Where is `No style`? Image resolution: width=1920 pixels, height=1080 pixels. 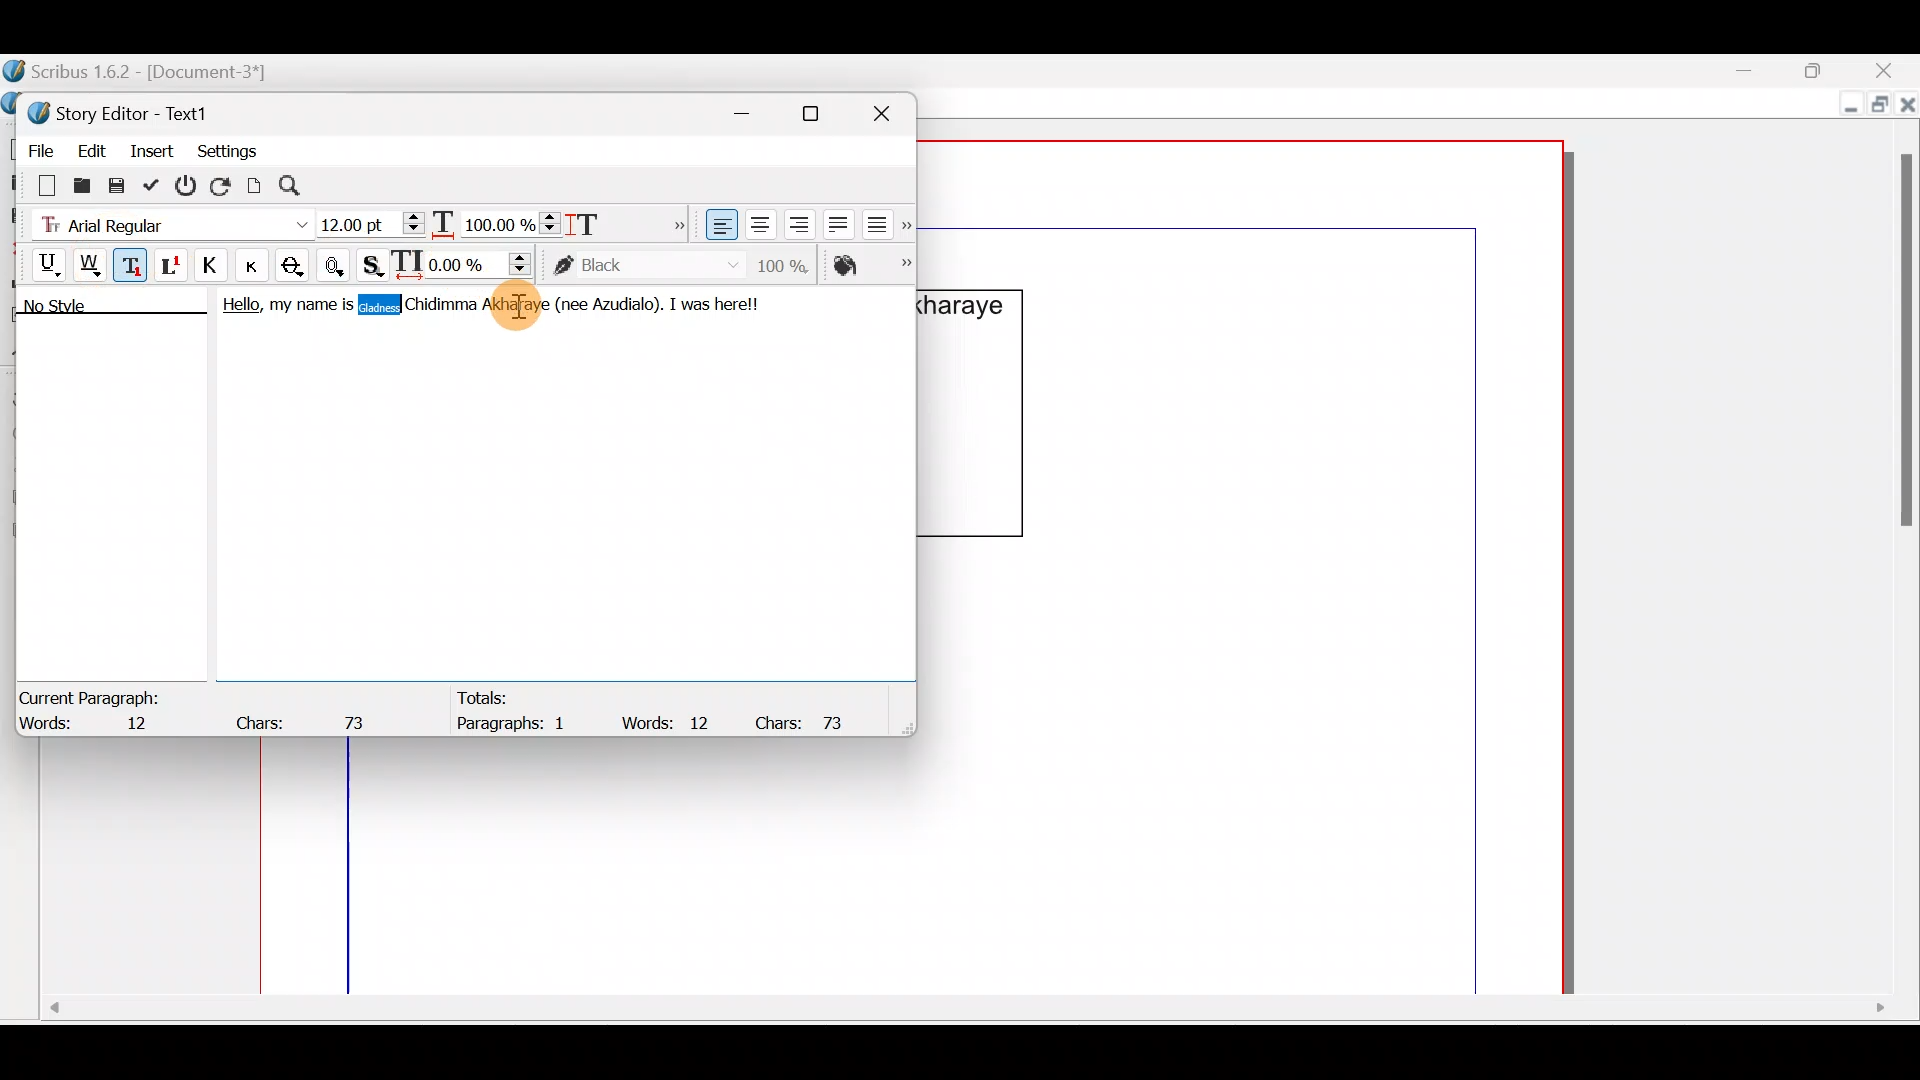 No style is located at coordinates (77, 309).